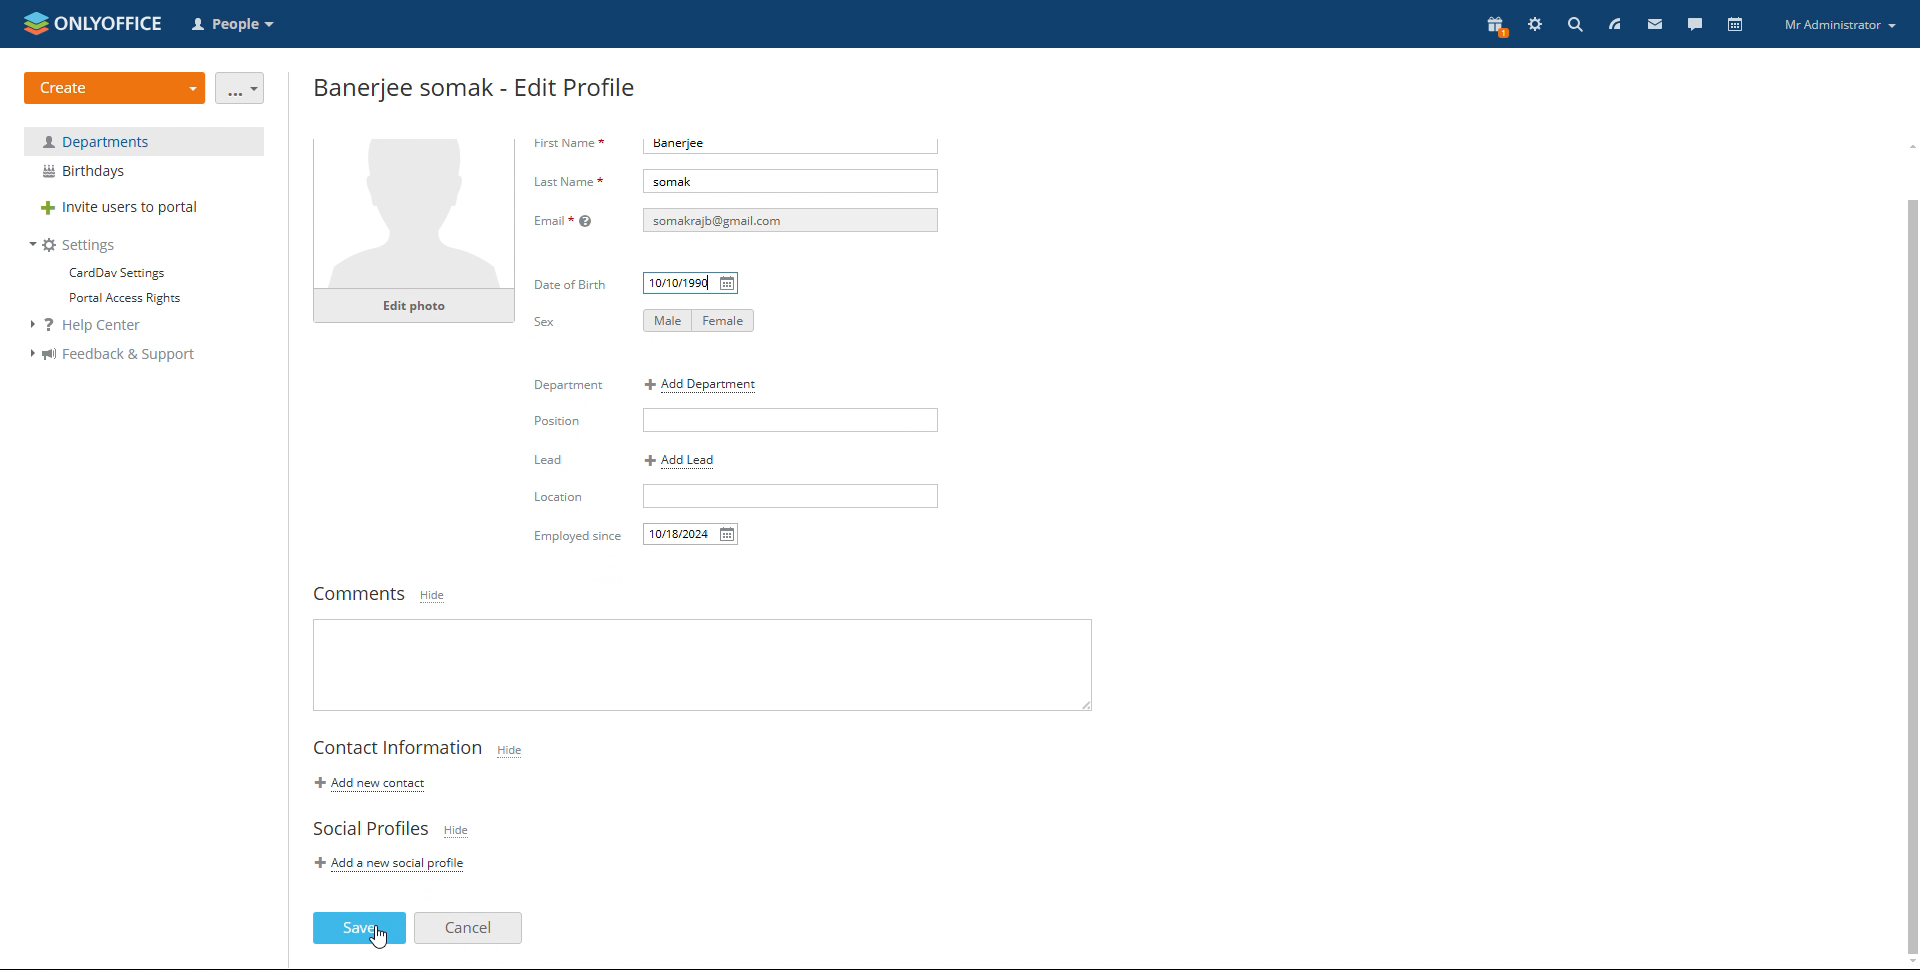 Image resolution: width=1920 pixels, height=970 pixels. I want to click on more actions, so click(241, 88).